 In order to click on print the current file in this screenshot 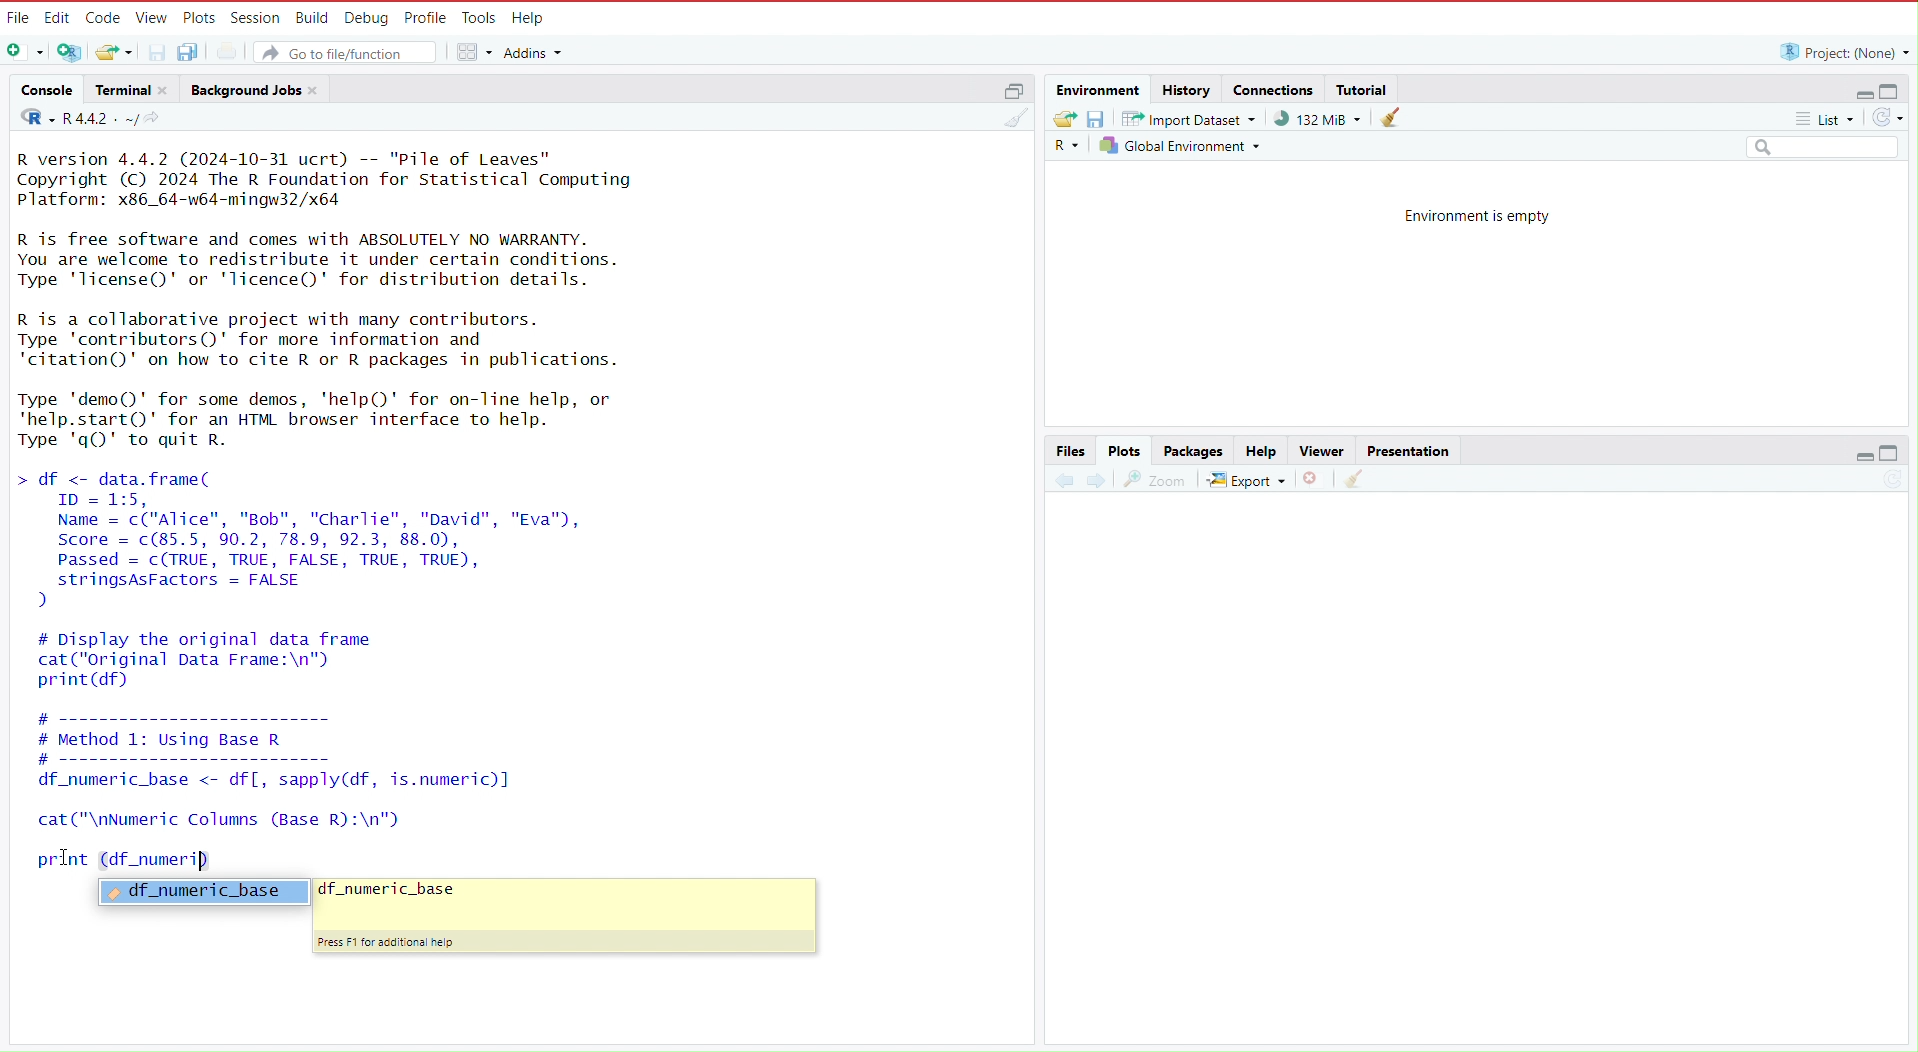, I will do `click(226, 53)`.